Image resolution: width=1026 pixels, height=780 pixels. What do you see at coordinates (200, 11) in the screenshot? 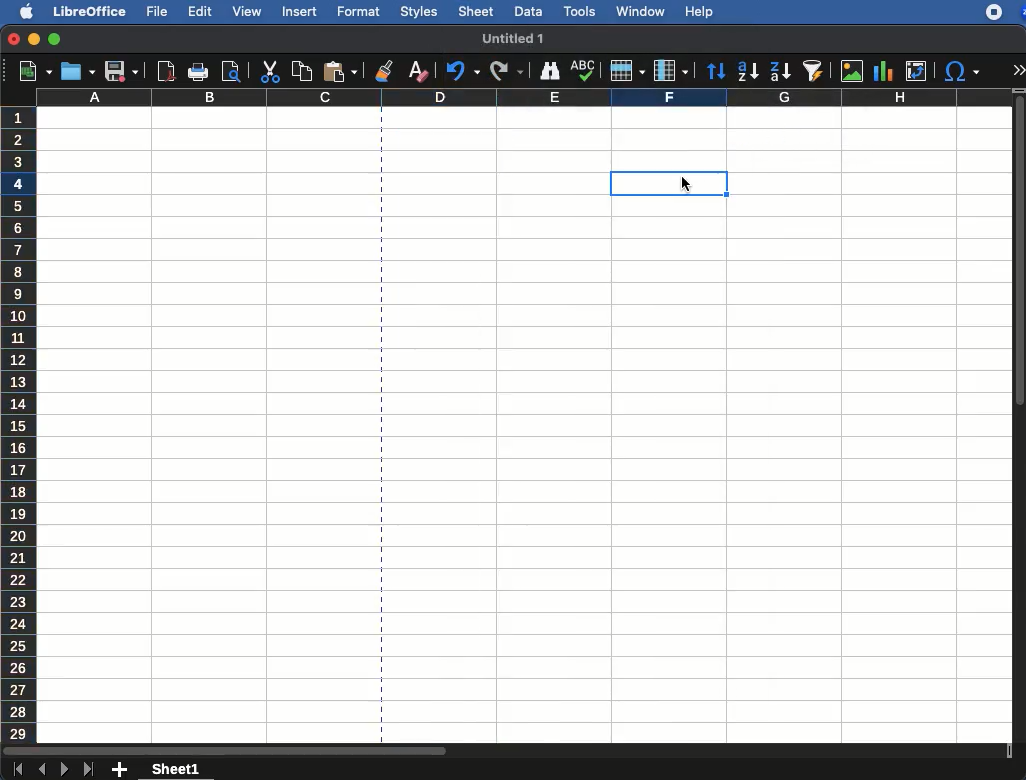
I see `edit` at bounding box center [200, 11].